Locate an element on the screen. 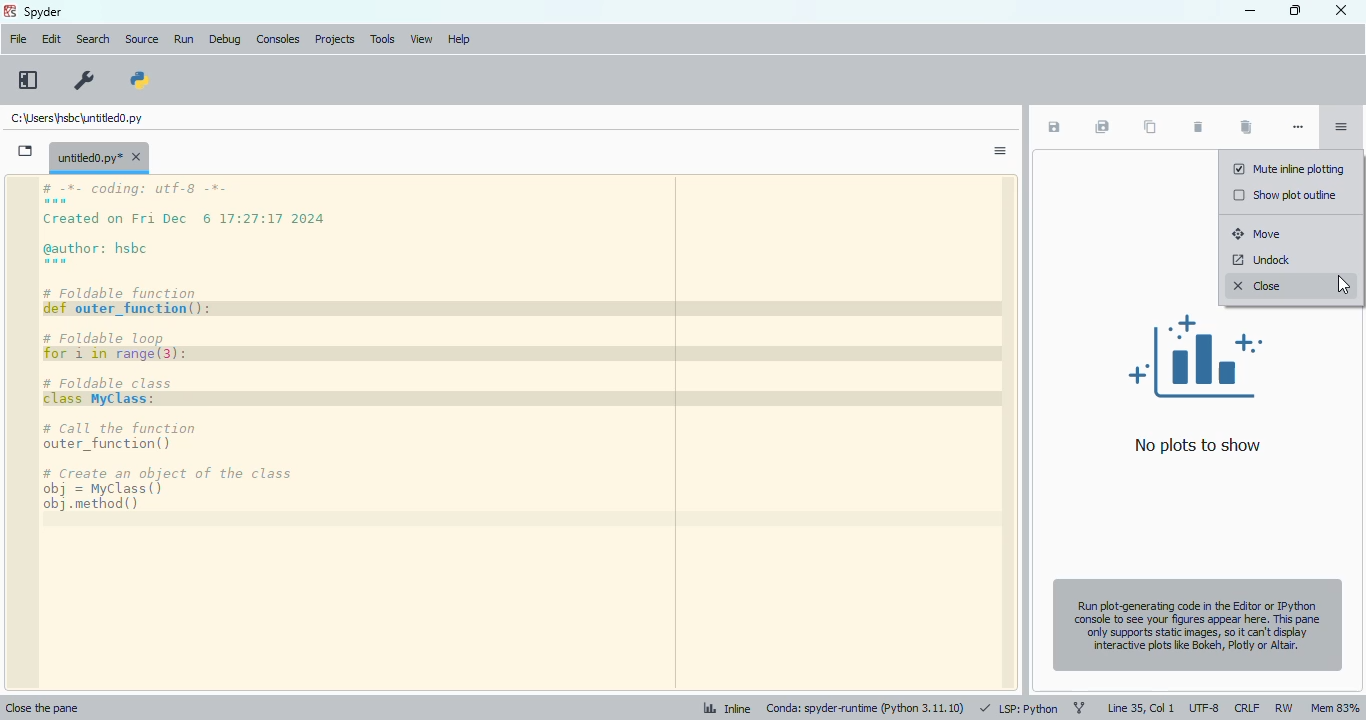 The width and height of the screenshot is (1366, 720). copy plot to clipboard as image is located at coordinates (1148, 127).